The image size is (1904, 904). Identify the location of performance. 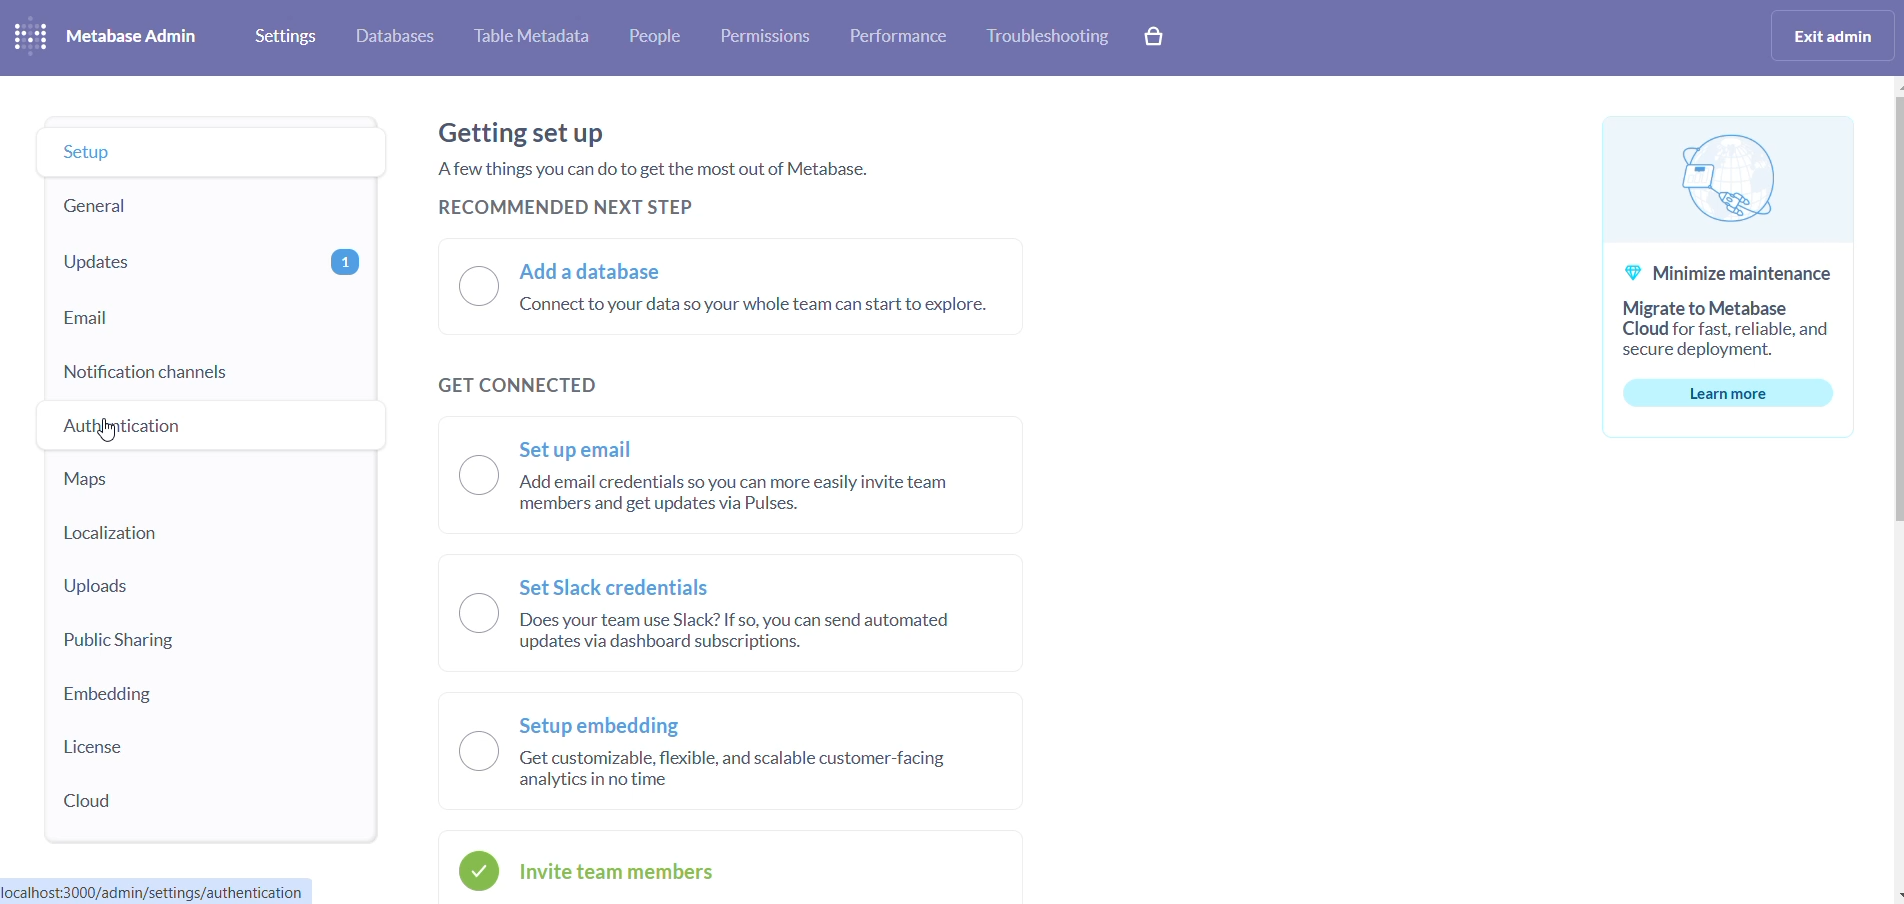
(896, 37).